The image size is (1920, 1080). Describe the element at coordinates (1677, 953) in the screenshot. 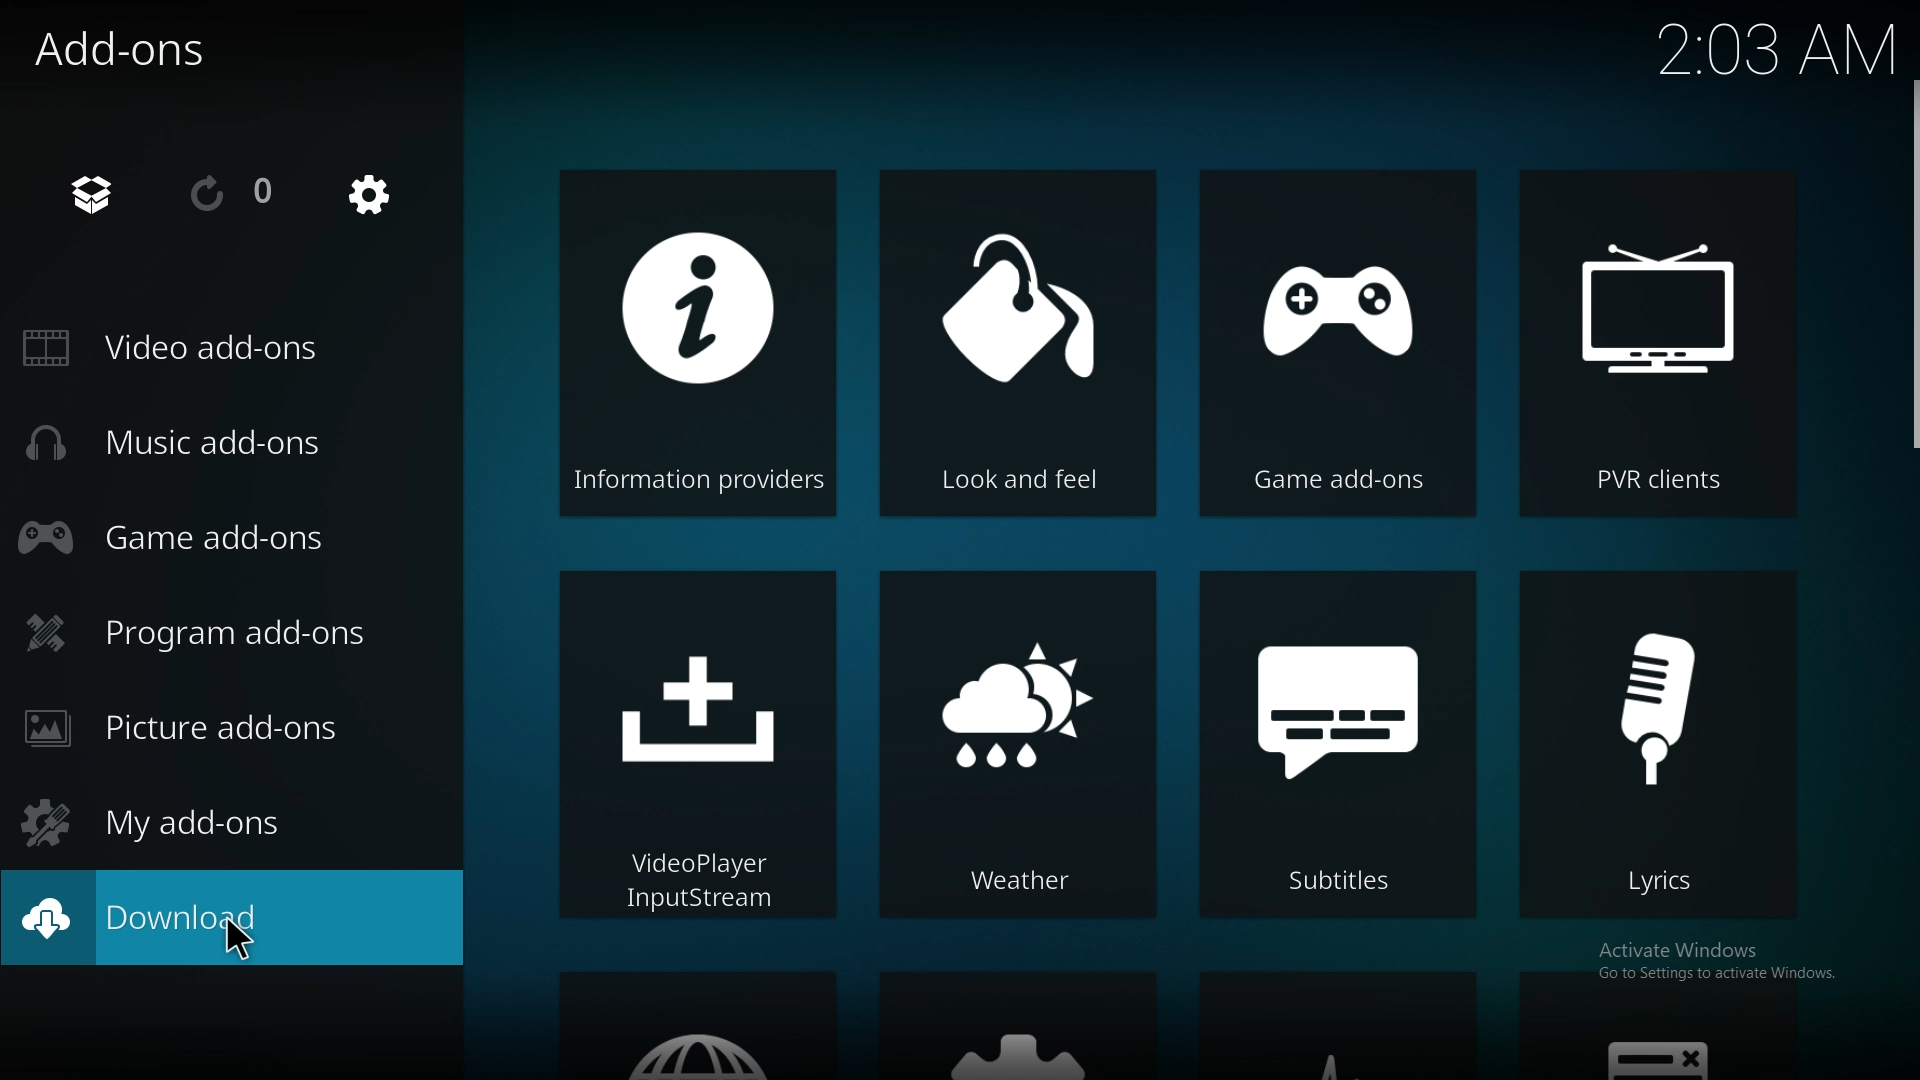

I see `Activate Windows` at that location.